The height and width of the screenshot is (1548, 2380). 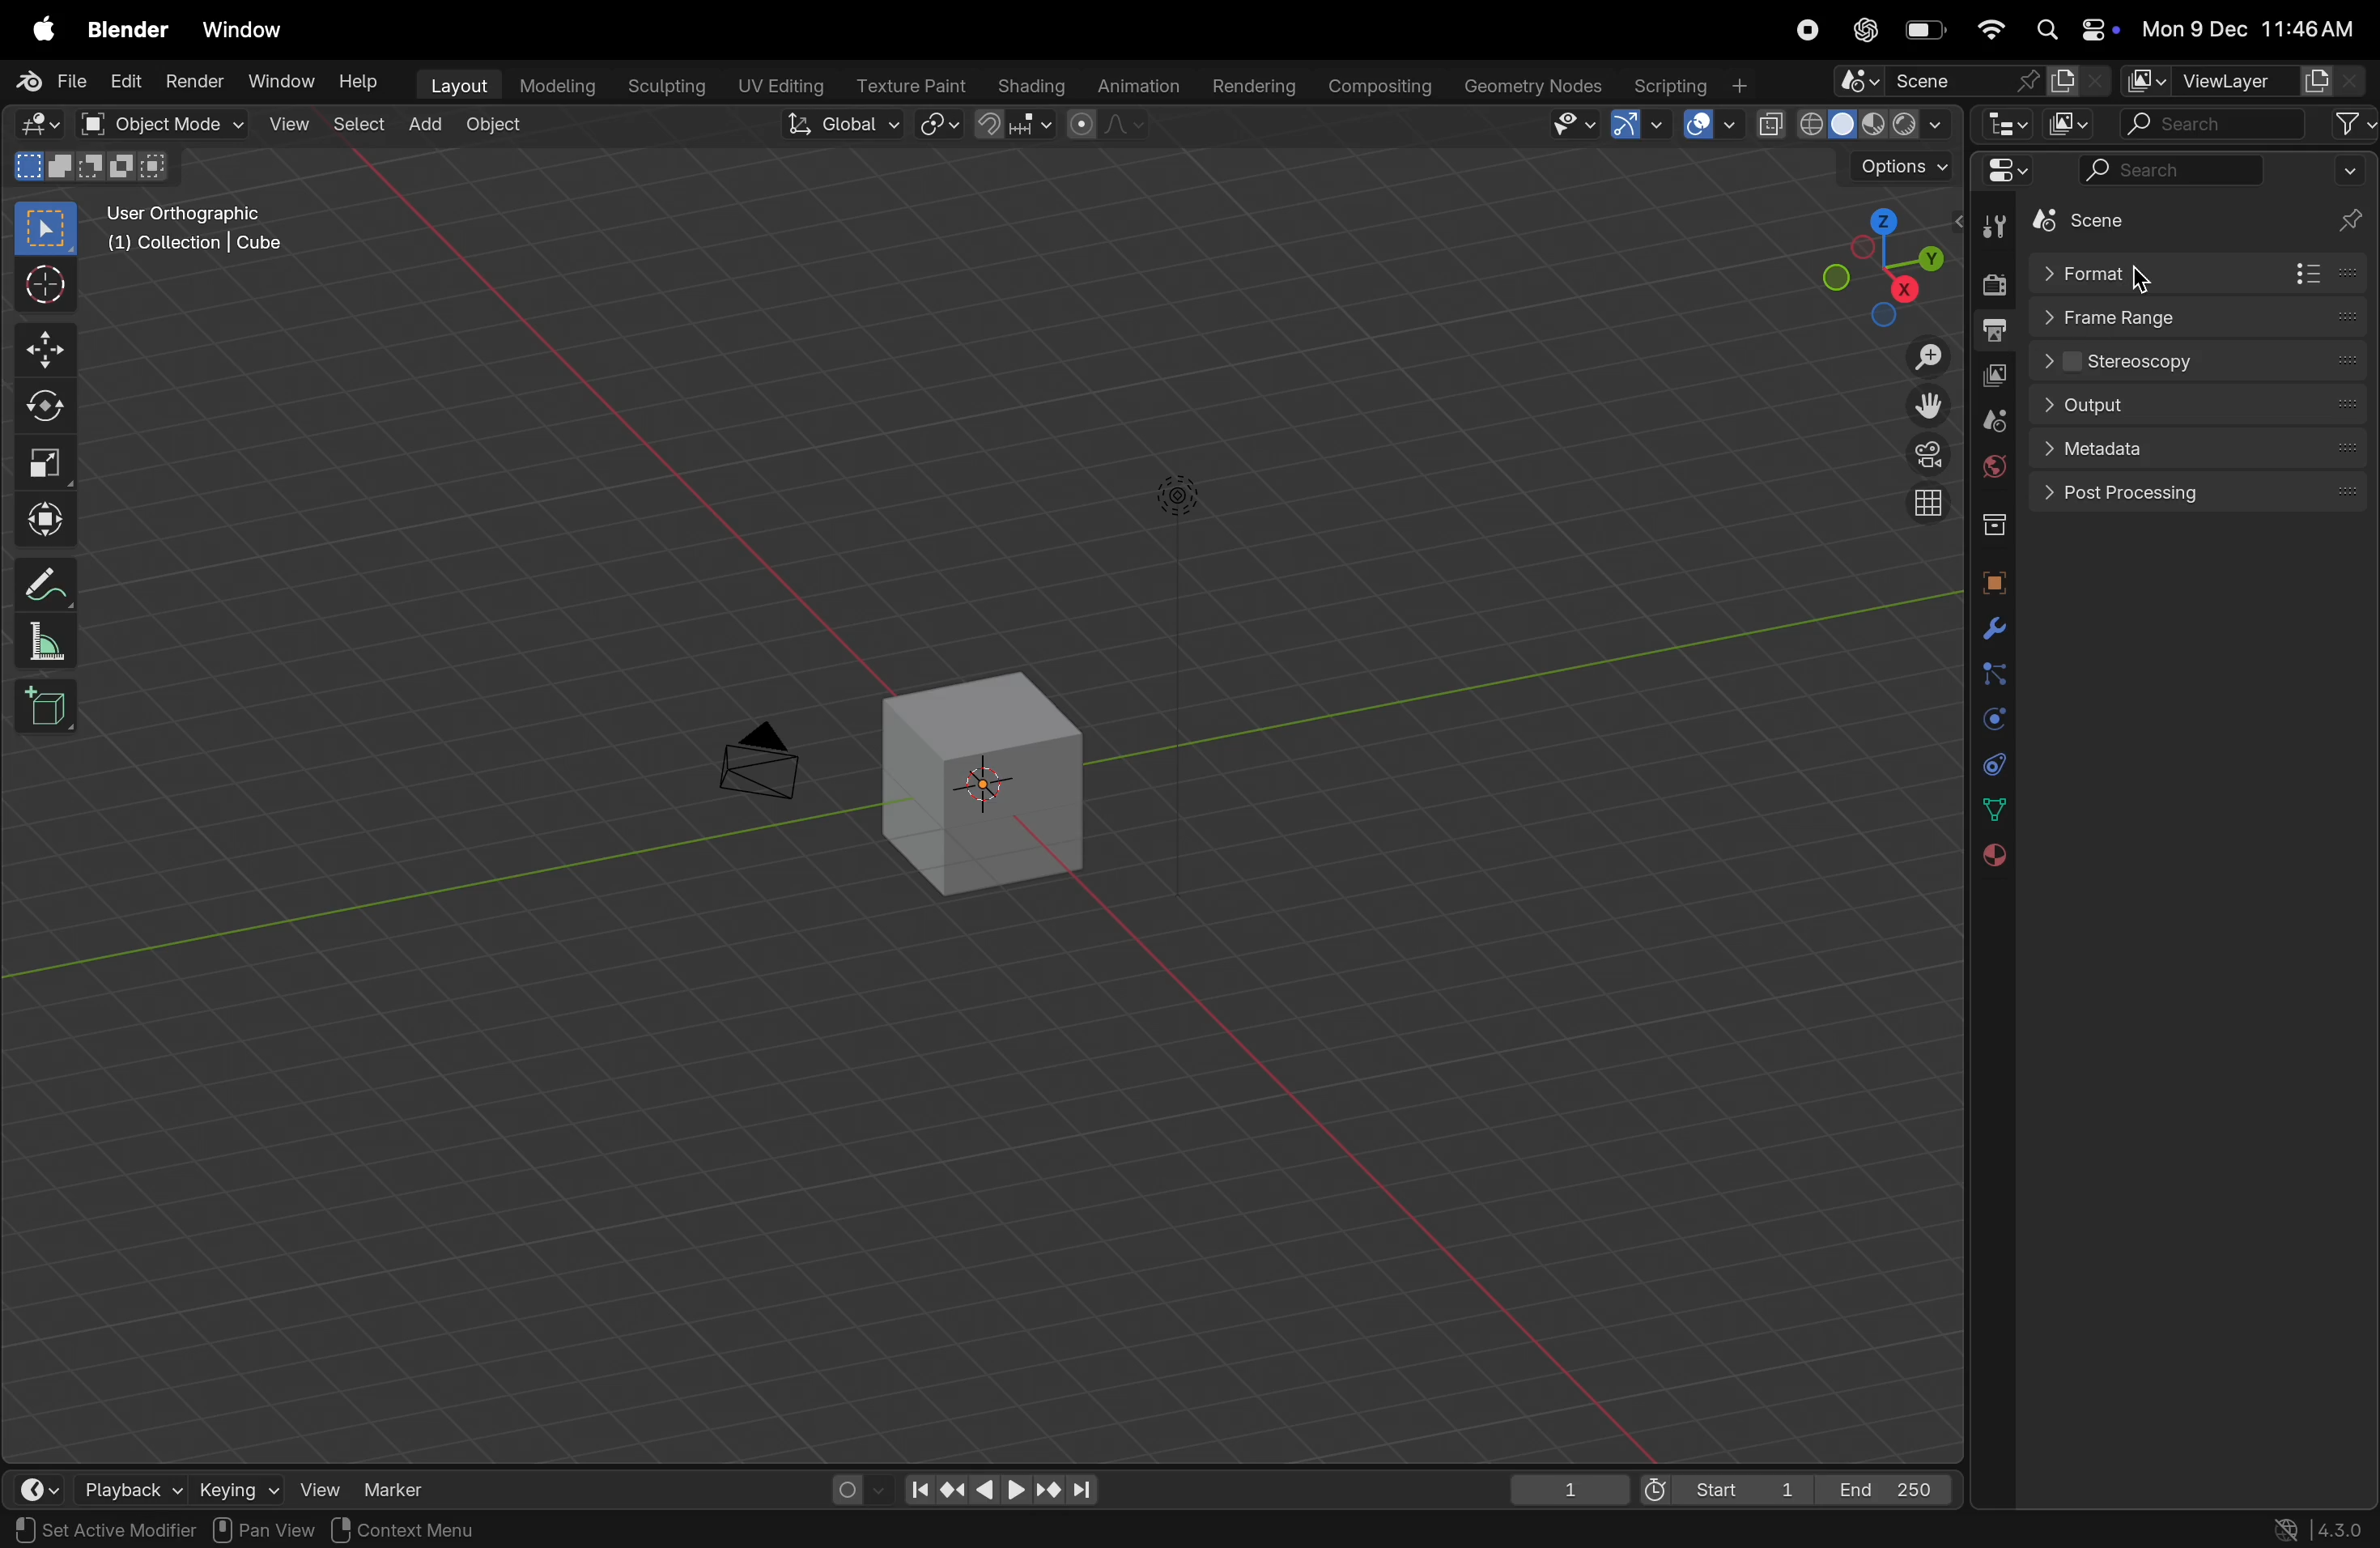 What do you see at coordinates (1967, 81) in the screenshot?
I see `scene` at bounding box center [1967, 81].